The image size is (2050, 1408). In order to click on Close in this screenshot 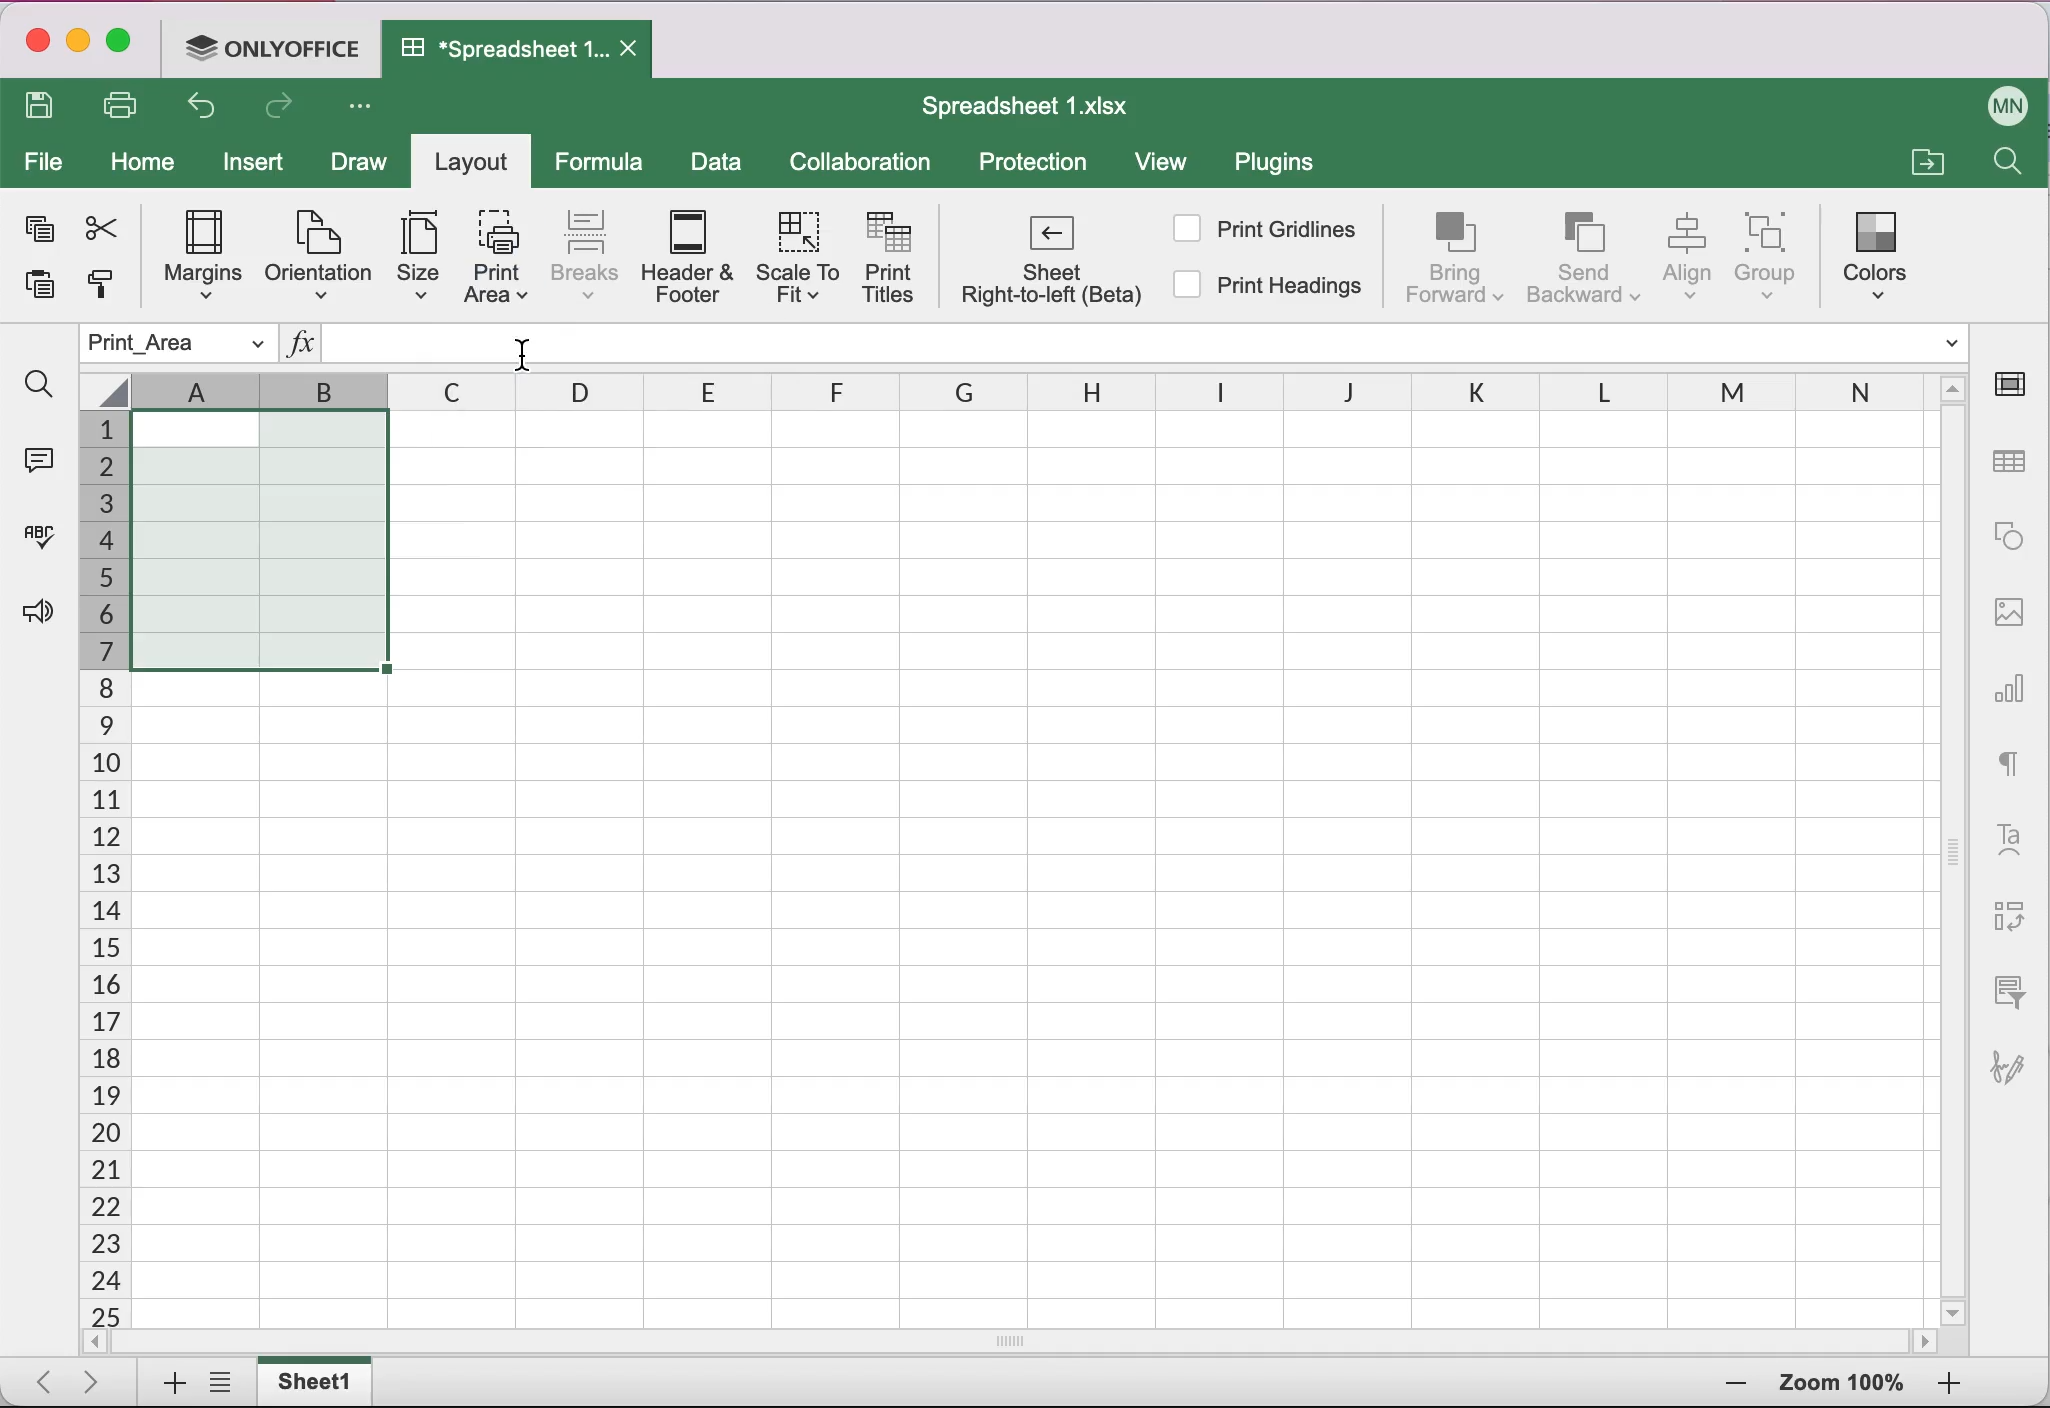, I will do `click(633, 50)`.